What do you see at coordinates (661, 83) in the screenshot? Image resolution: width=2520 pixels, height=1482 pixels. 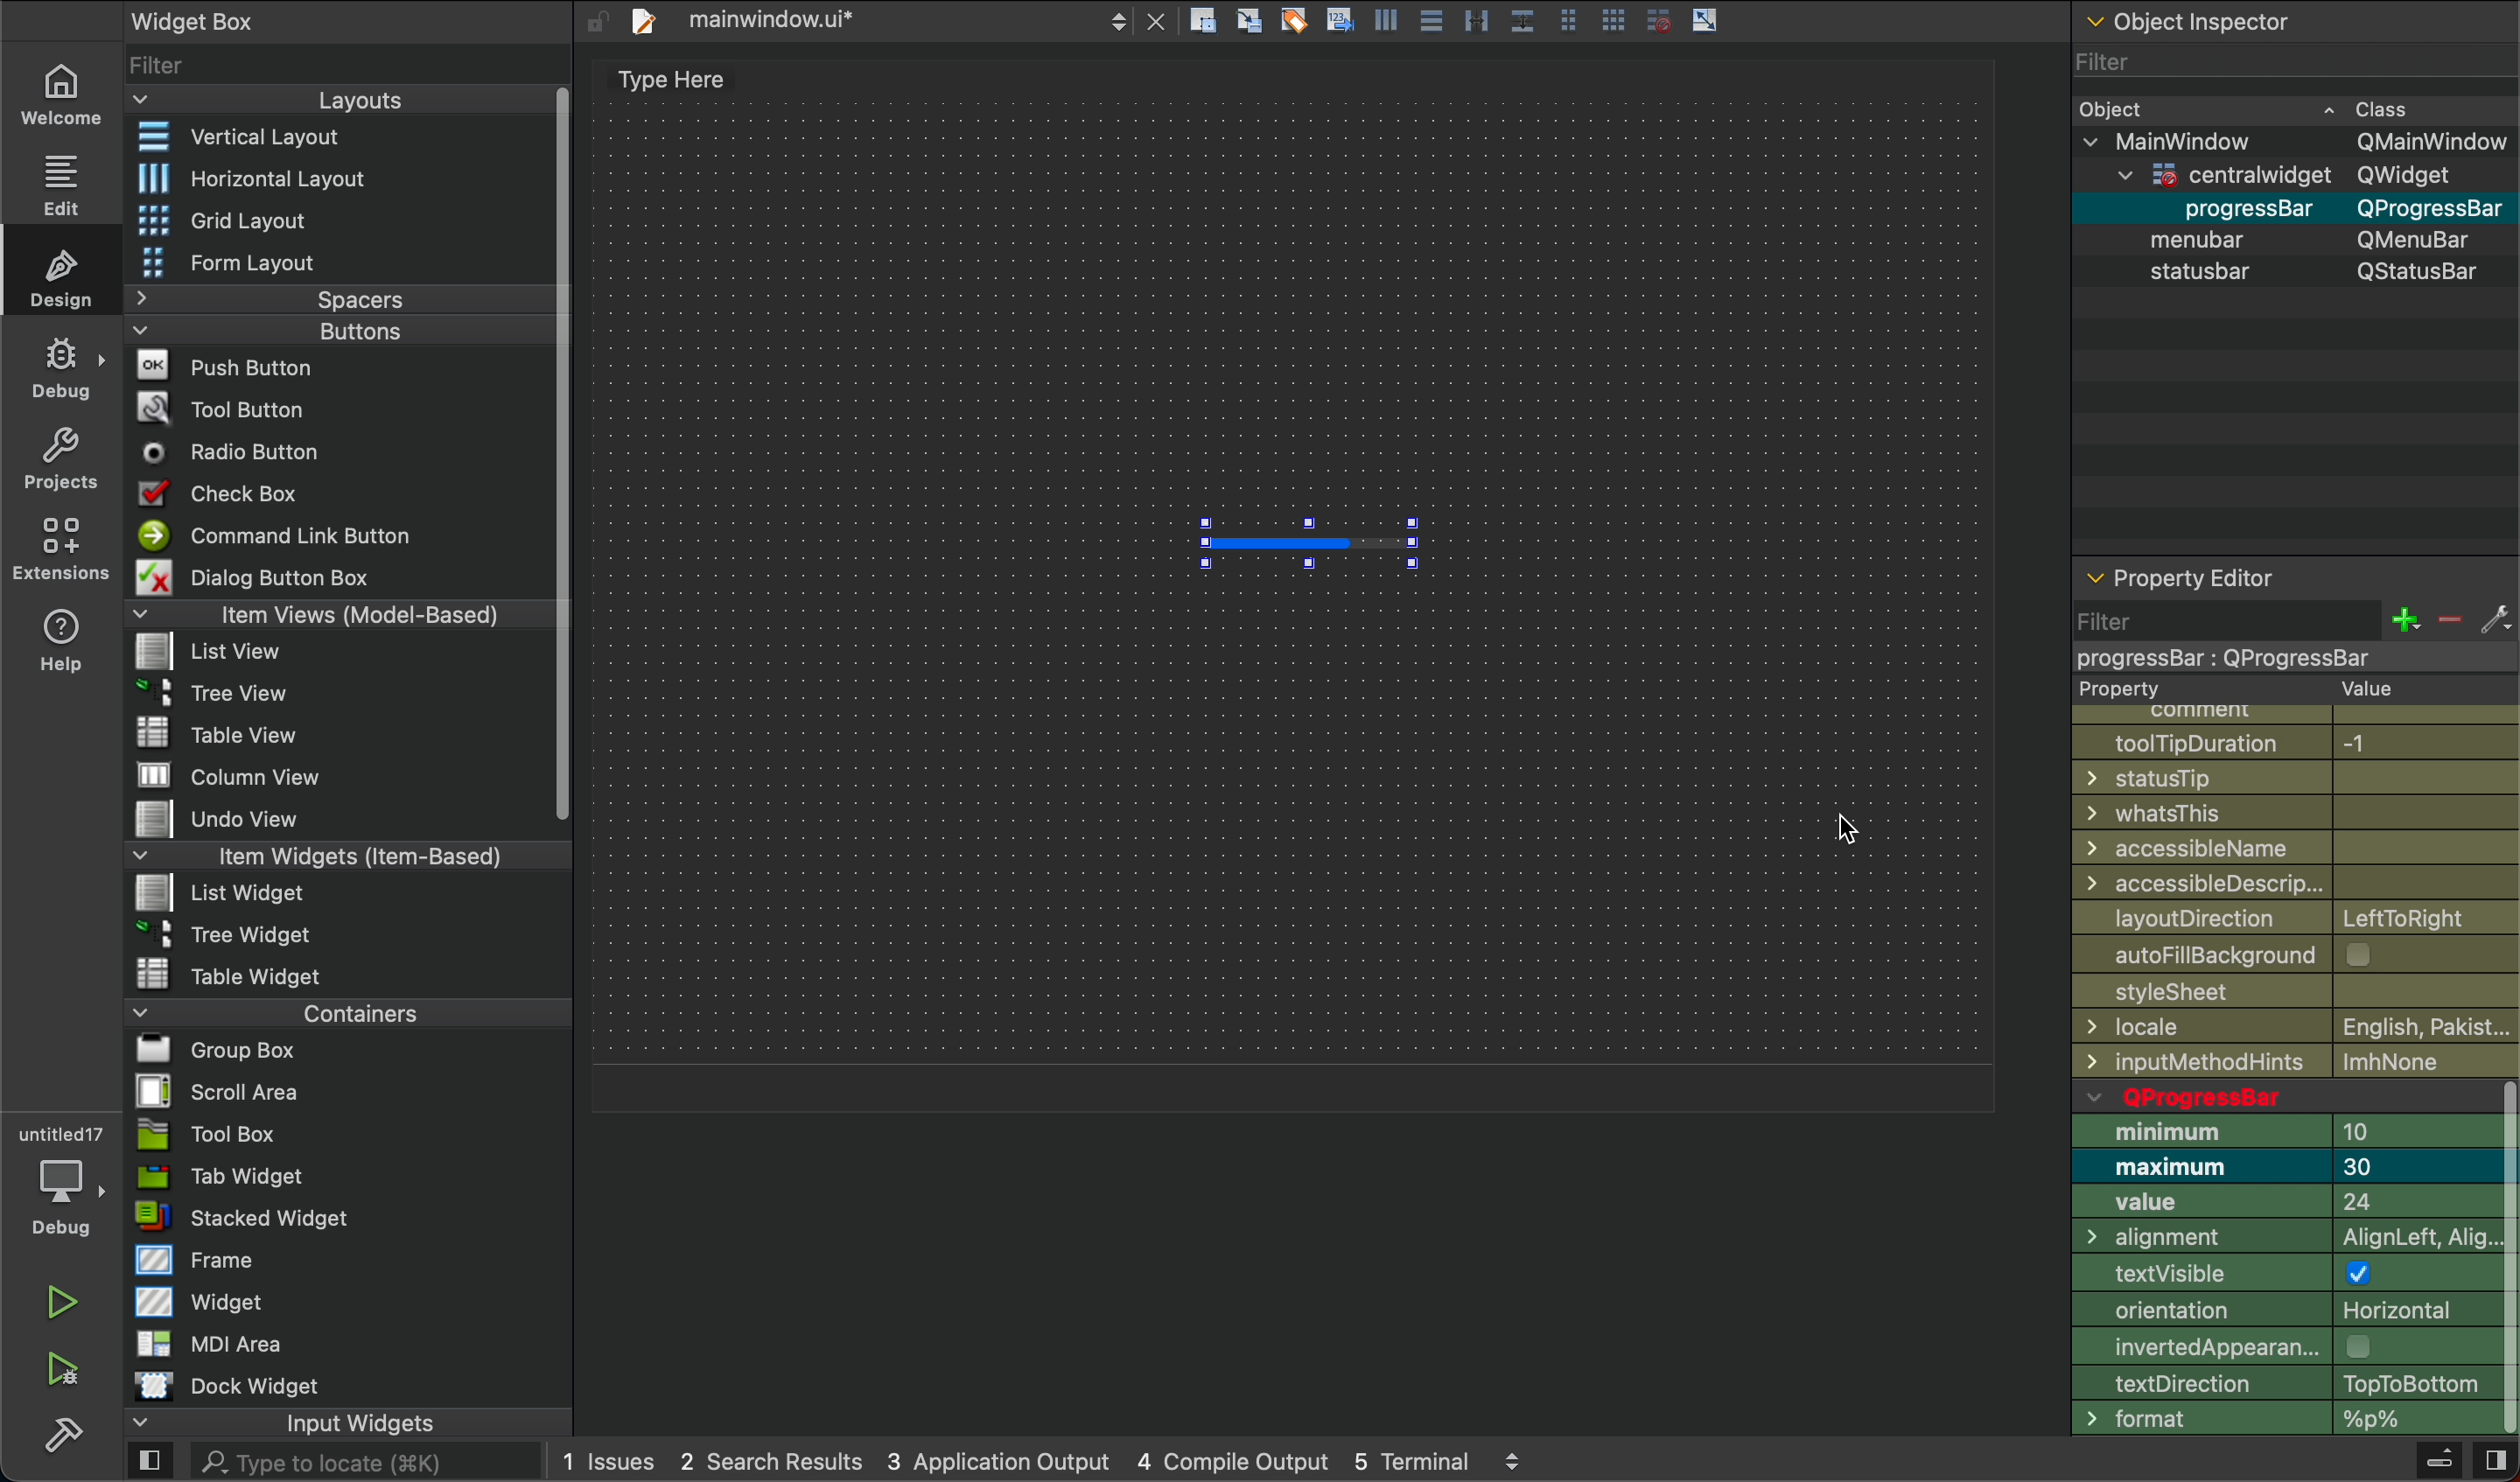 I see `text` at bounding box center [661, 83].